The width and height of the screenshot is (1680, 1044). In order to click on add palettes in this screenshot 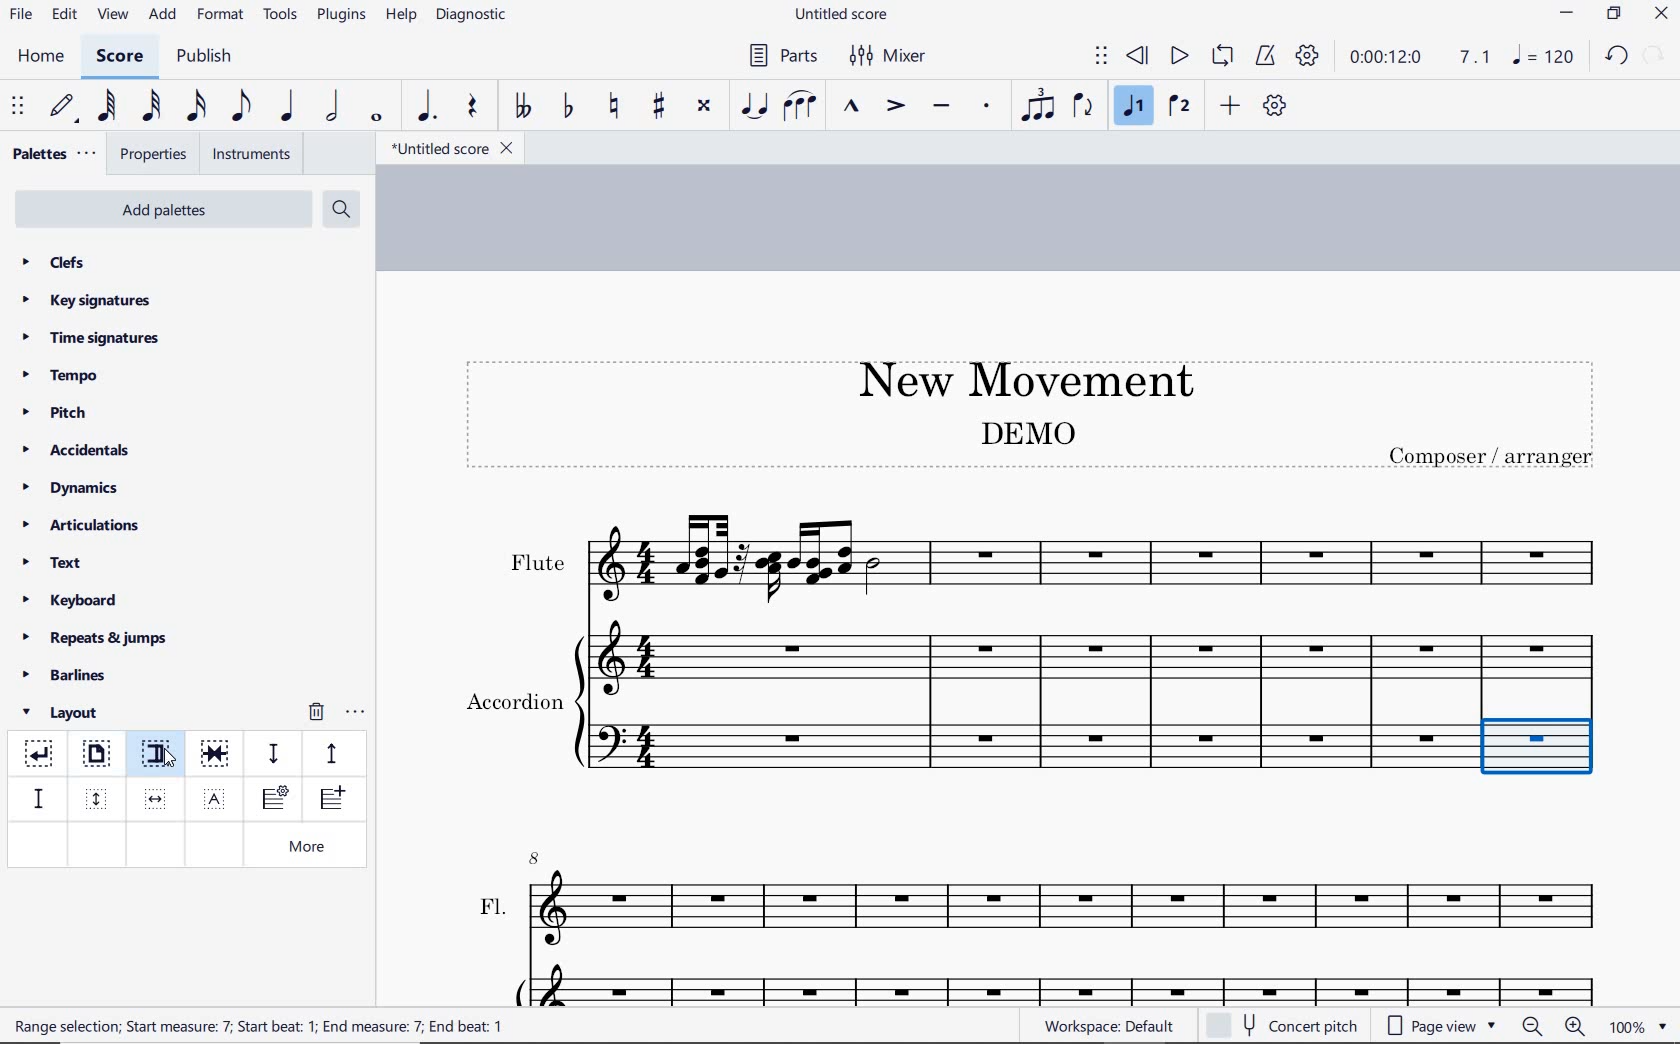, I will do `click(166, 213)`.